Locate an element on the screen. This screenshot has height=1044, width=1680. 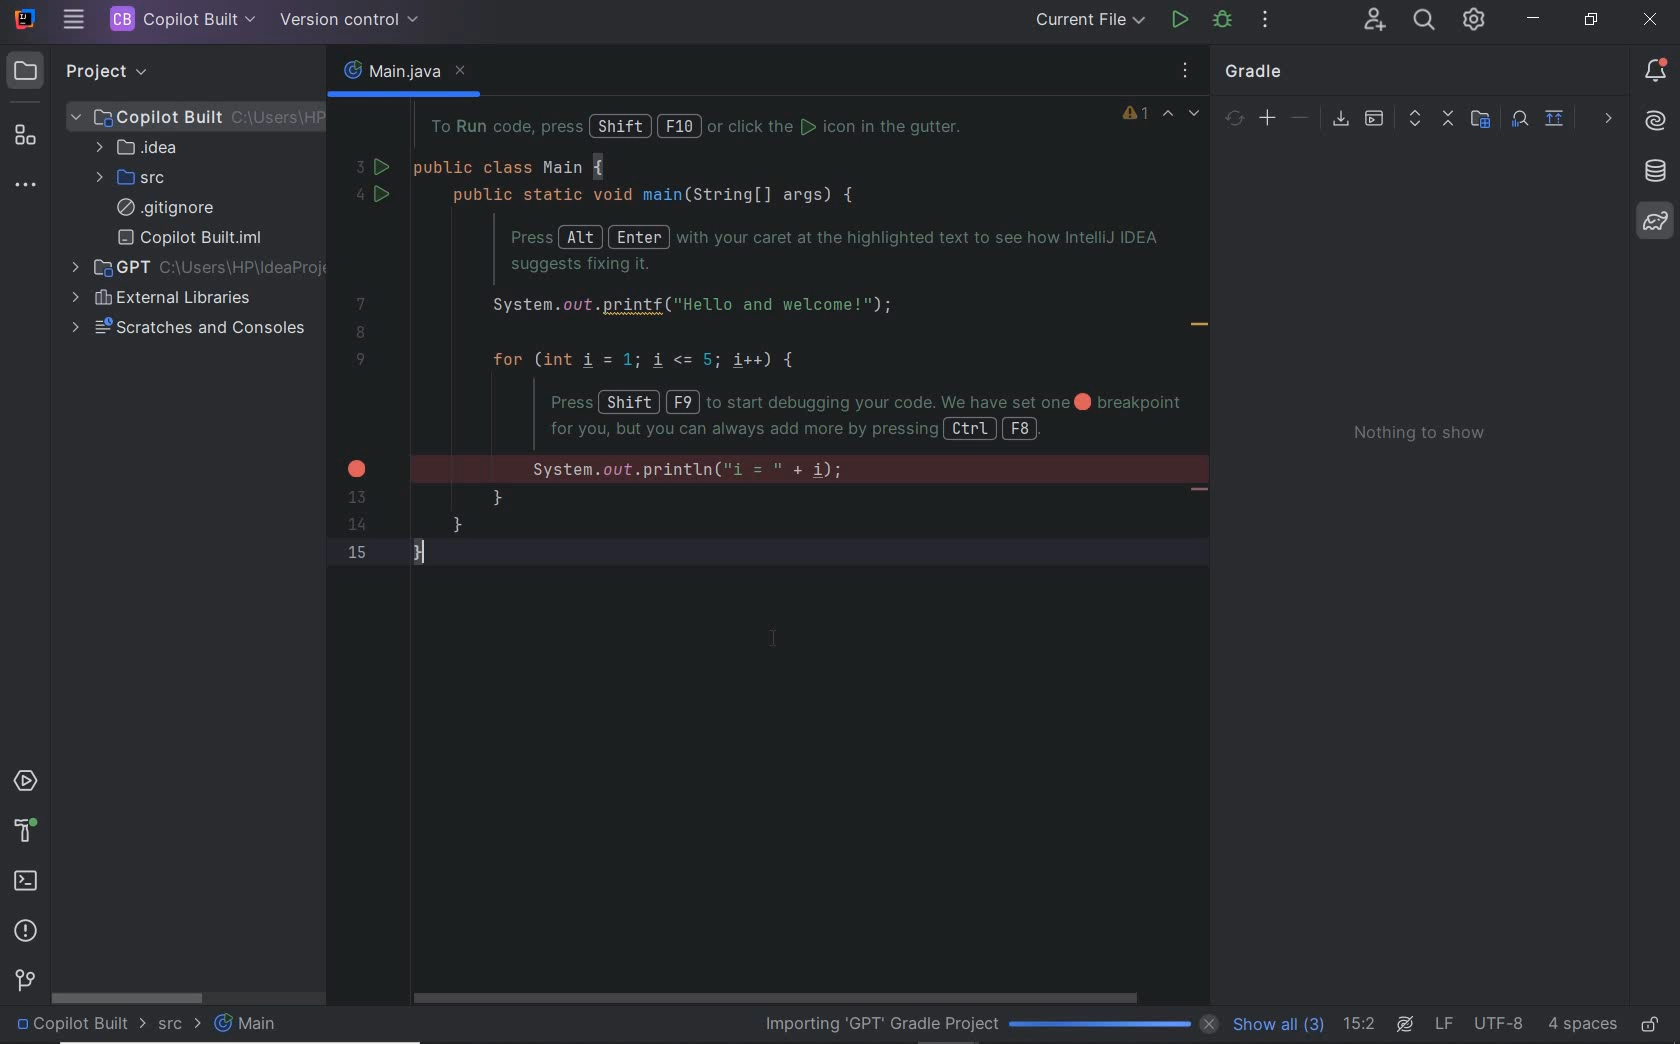
line separator is located at coordinates (1447, 1025).